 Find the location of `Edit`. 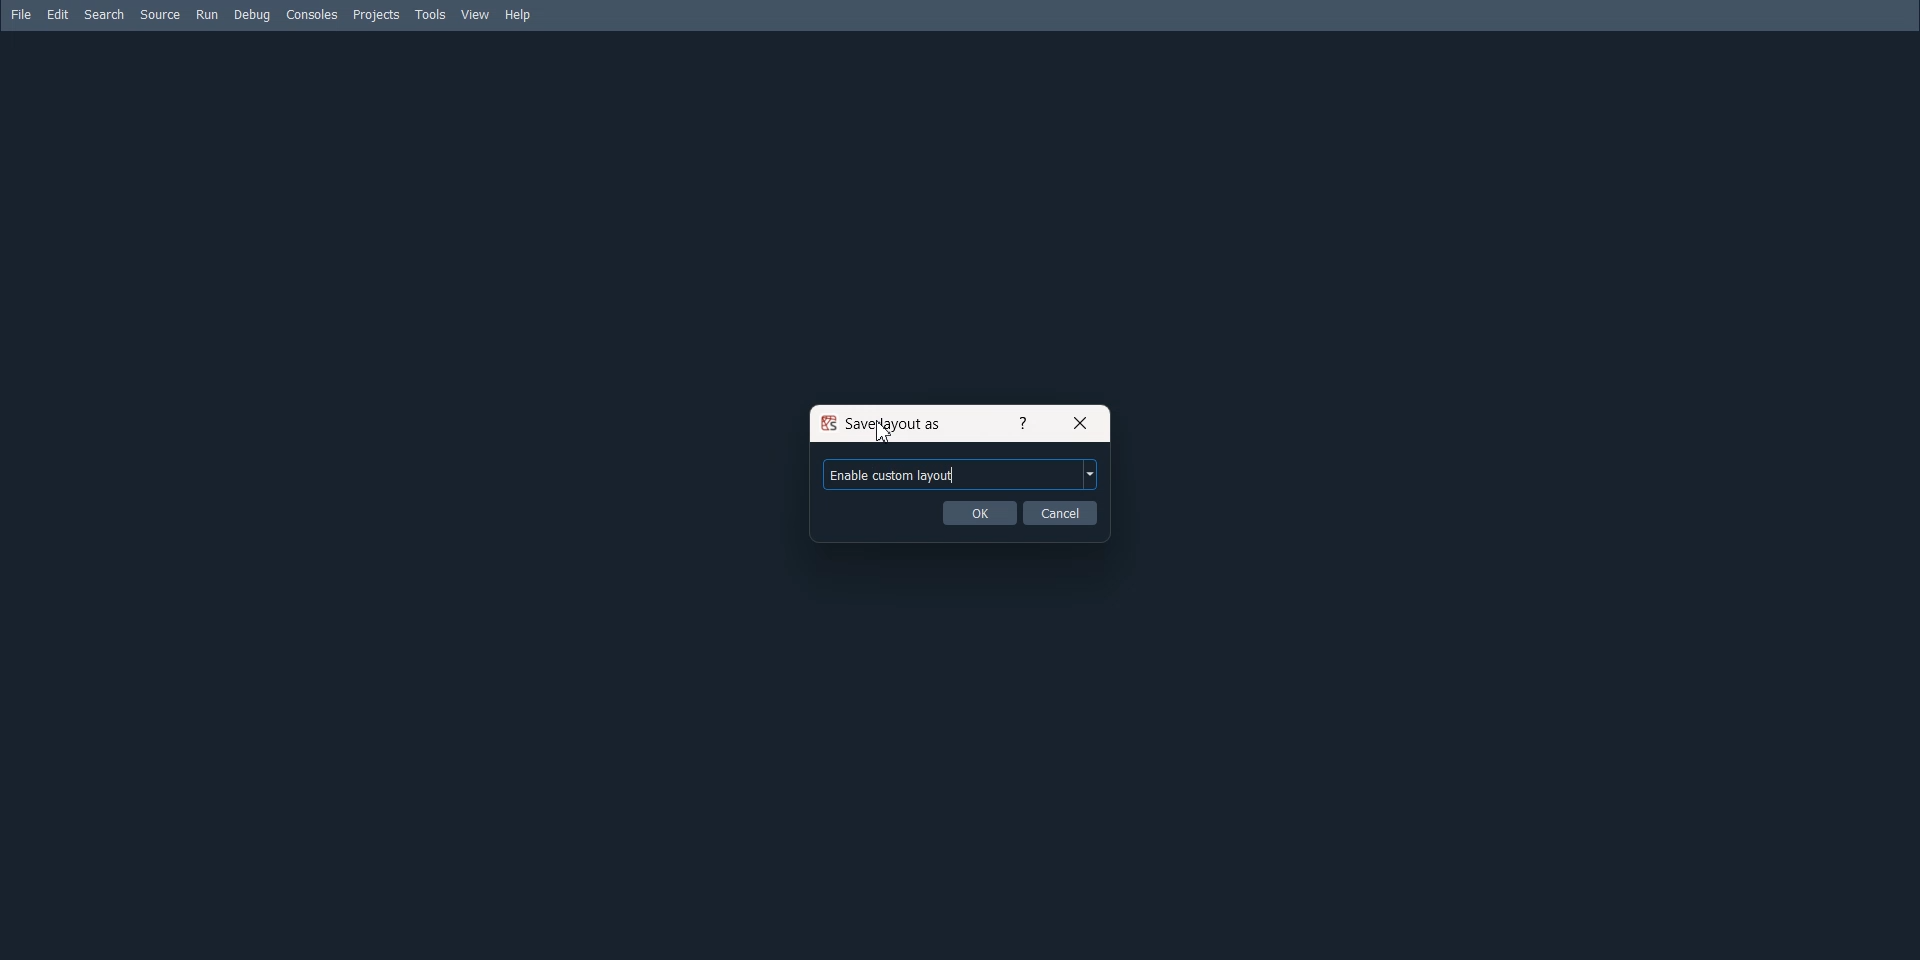

Edit is located at coordinates (59, 14).